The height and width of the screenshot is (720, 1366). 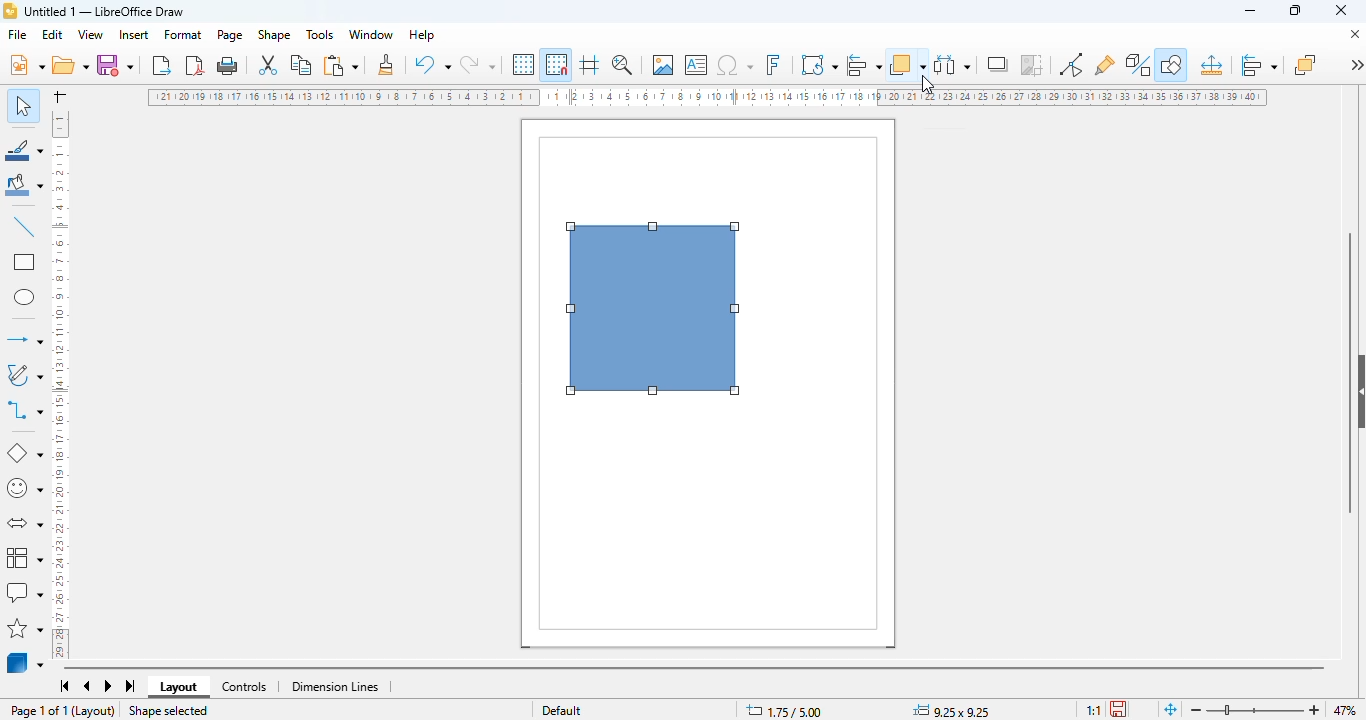 What do you see at coordinates (26, 662) in the screenshot?
I see `3D objects` at bounding box center [26, 662].